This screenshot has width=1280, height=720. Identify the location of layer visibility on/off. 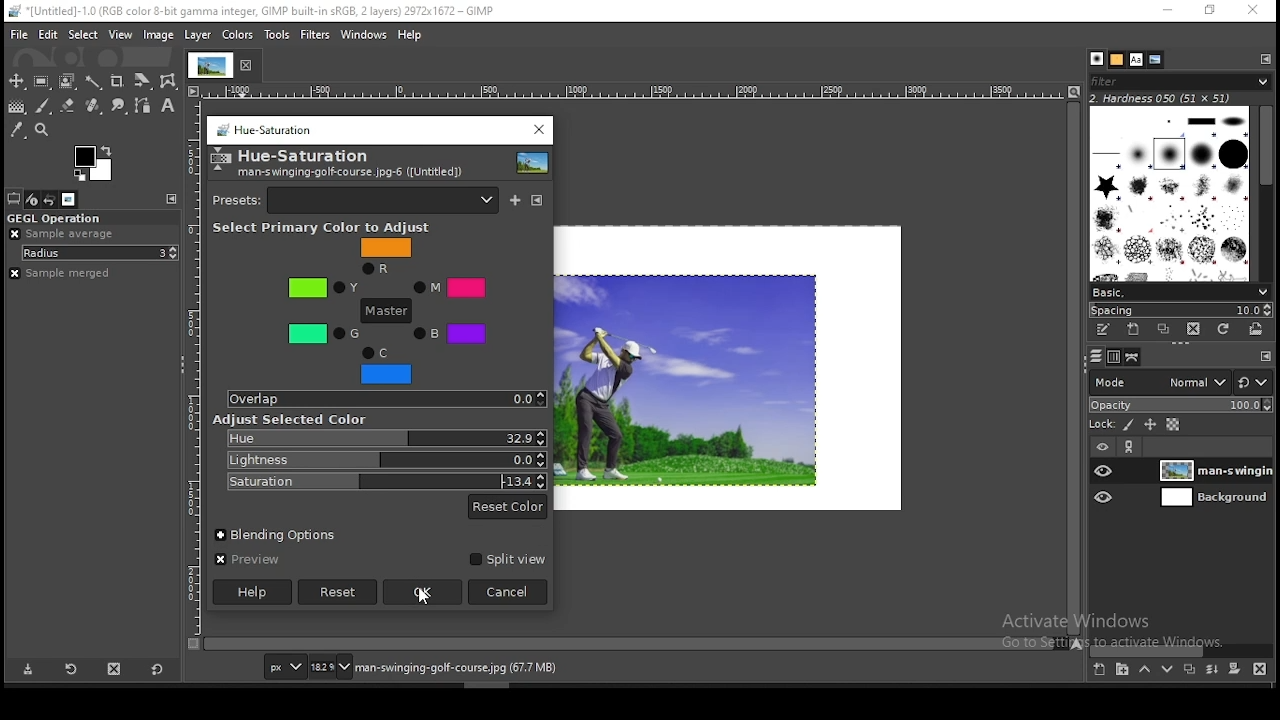
(1102, 471).